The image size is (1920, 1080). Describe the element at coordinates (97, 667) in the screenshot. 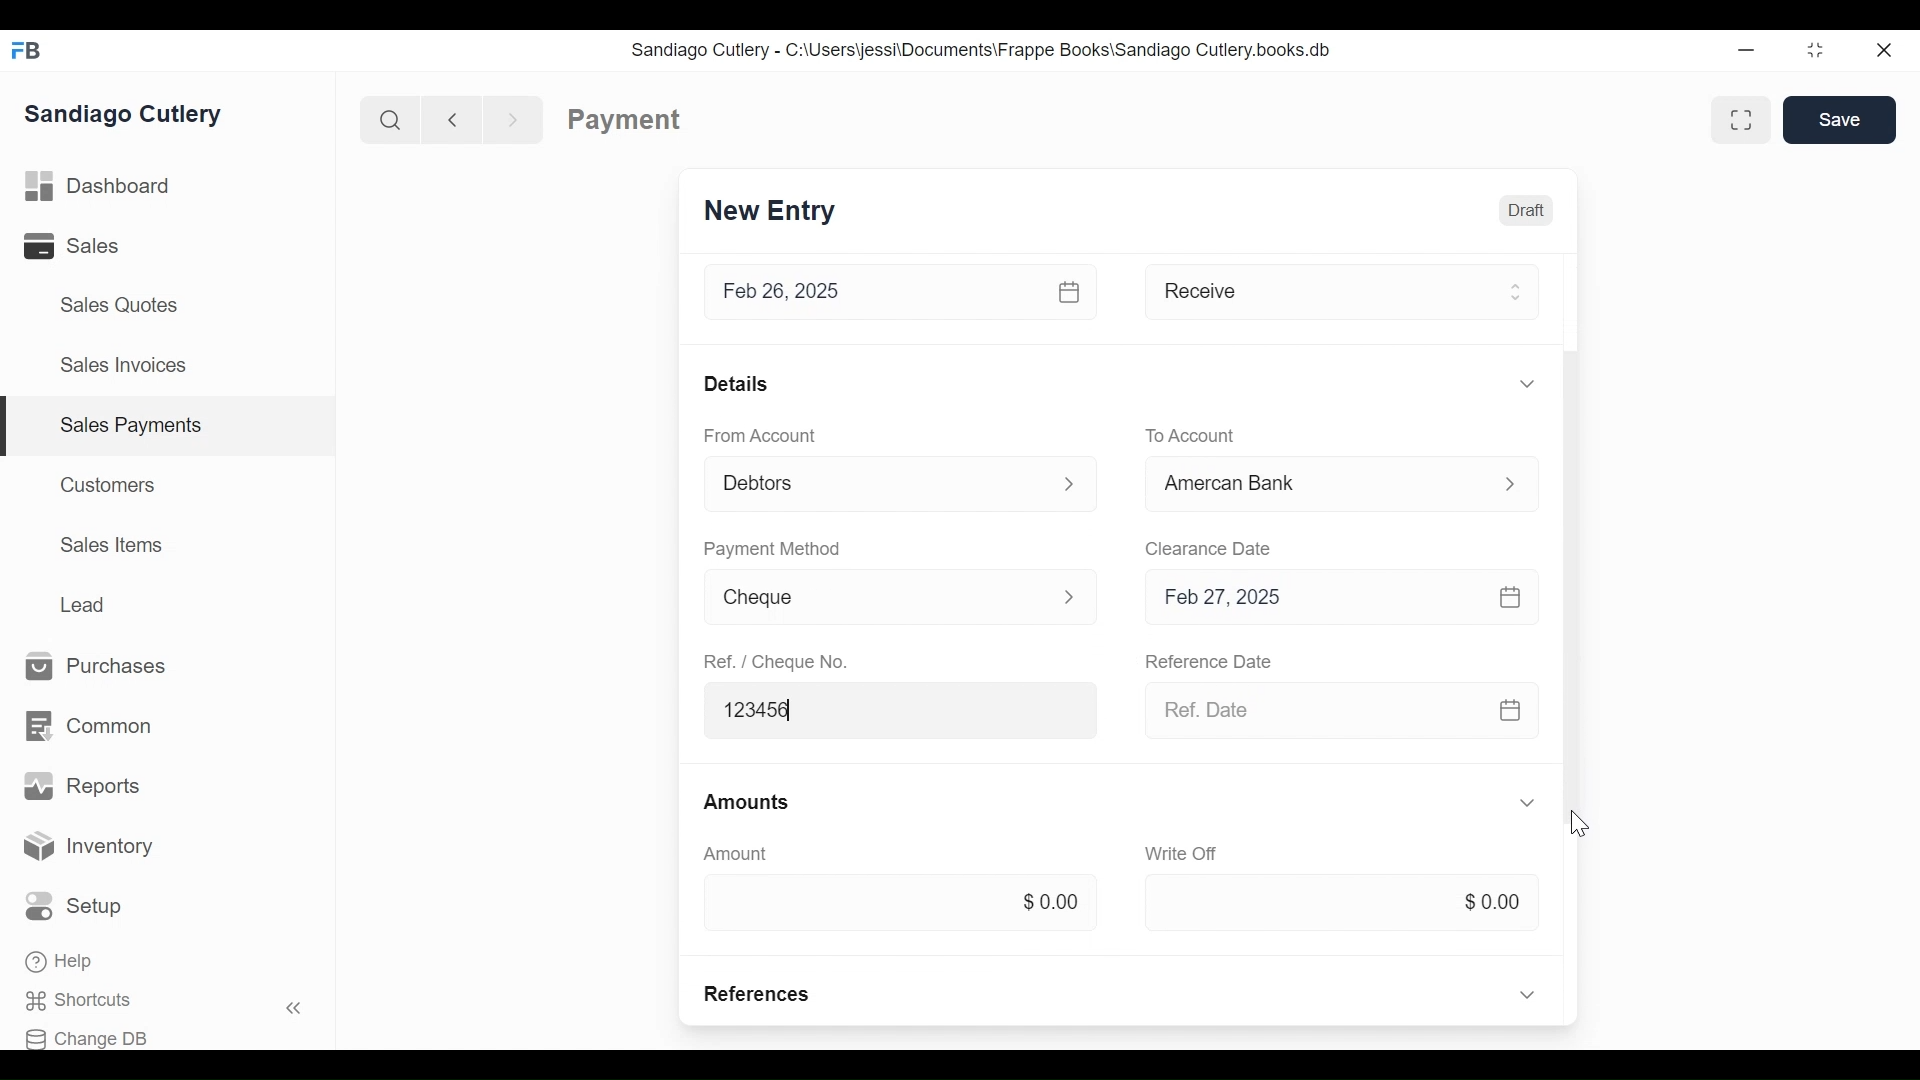

I see `Purchases` at that location.